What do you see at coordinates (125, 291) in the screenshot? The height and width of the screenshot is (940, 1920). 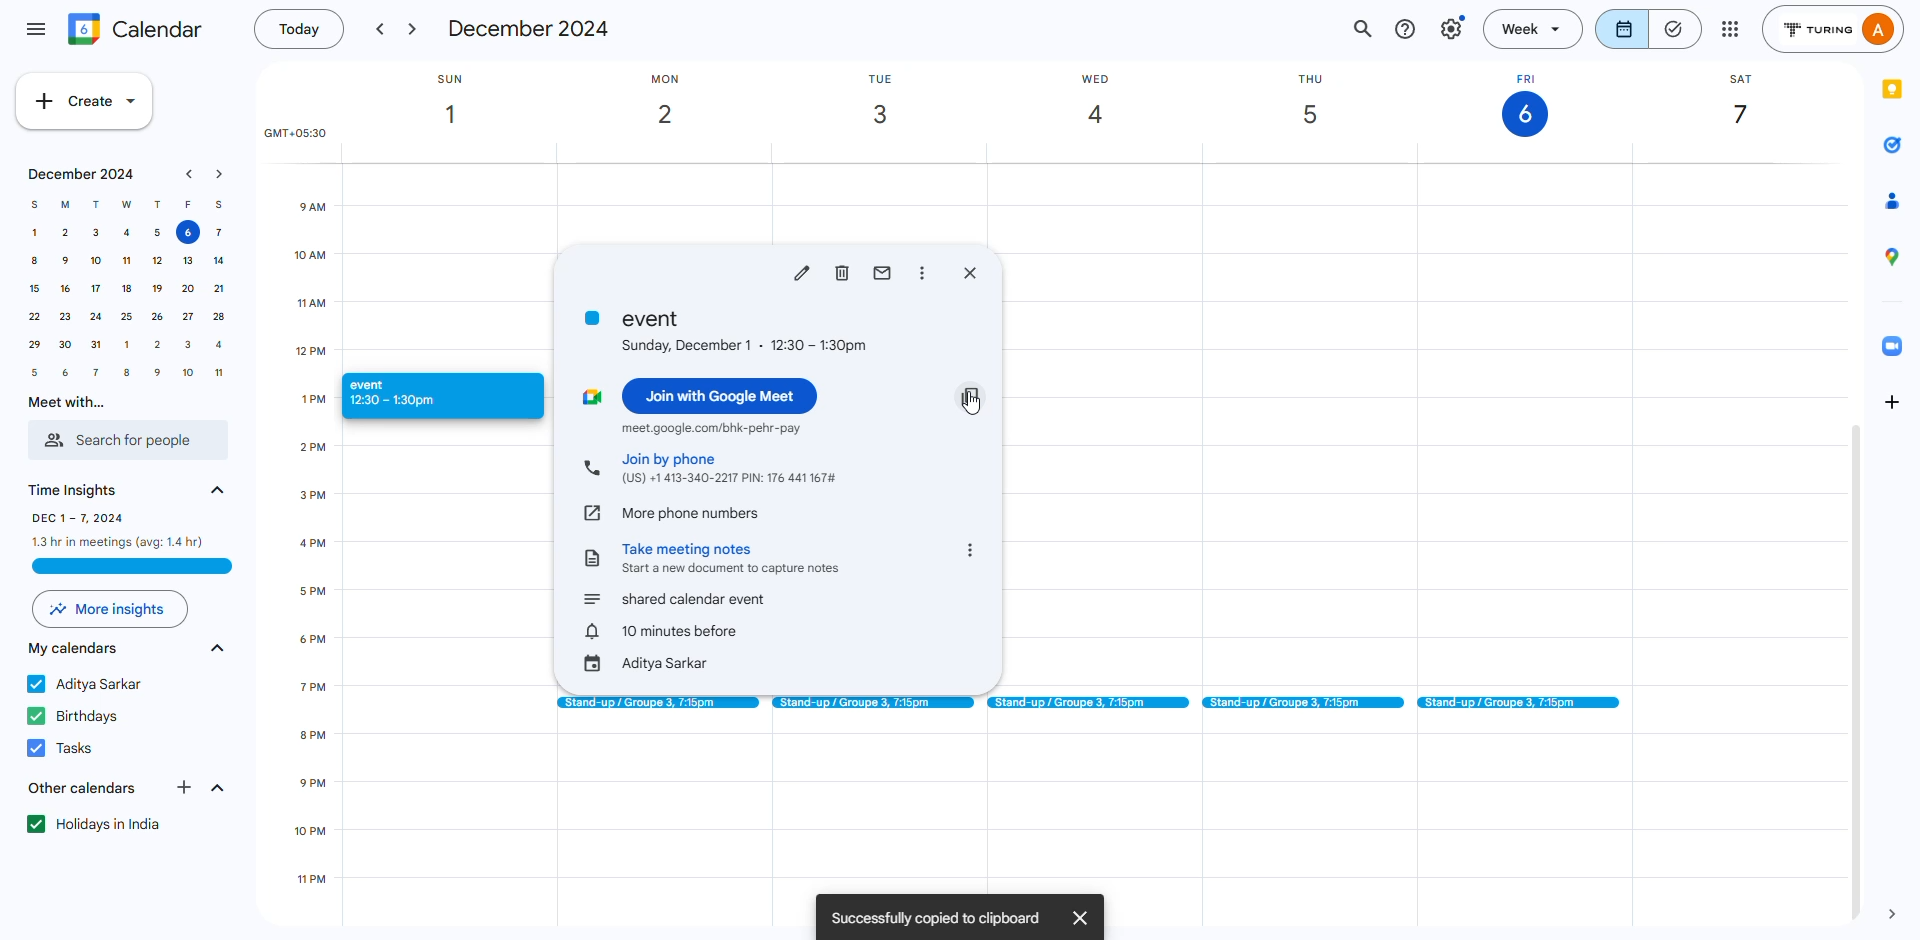 I see `18` at bounding box center [125, 291].